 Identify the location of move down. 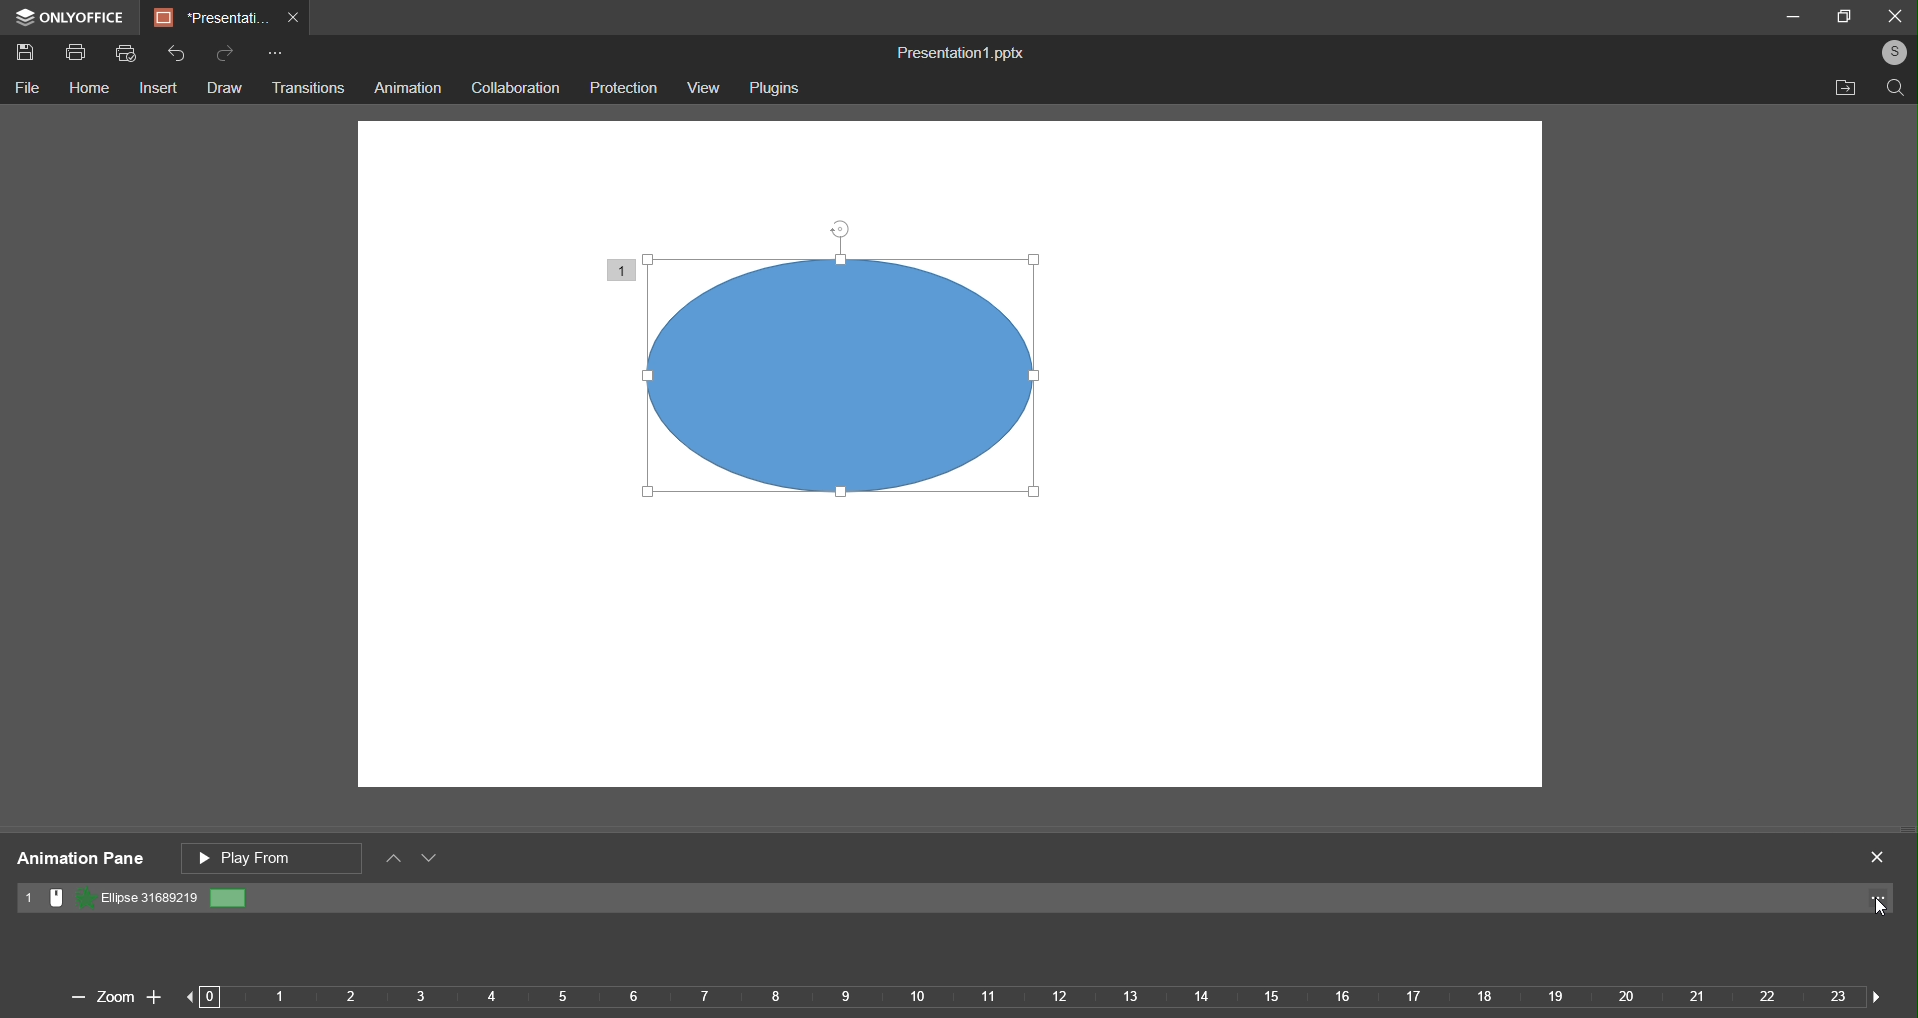
(433, 861).